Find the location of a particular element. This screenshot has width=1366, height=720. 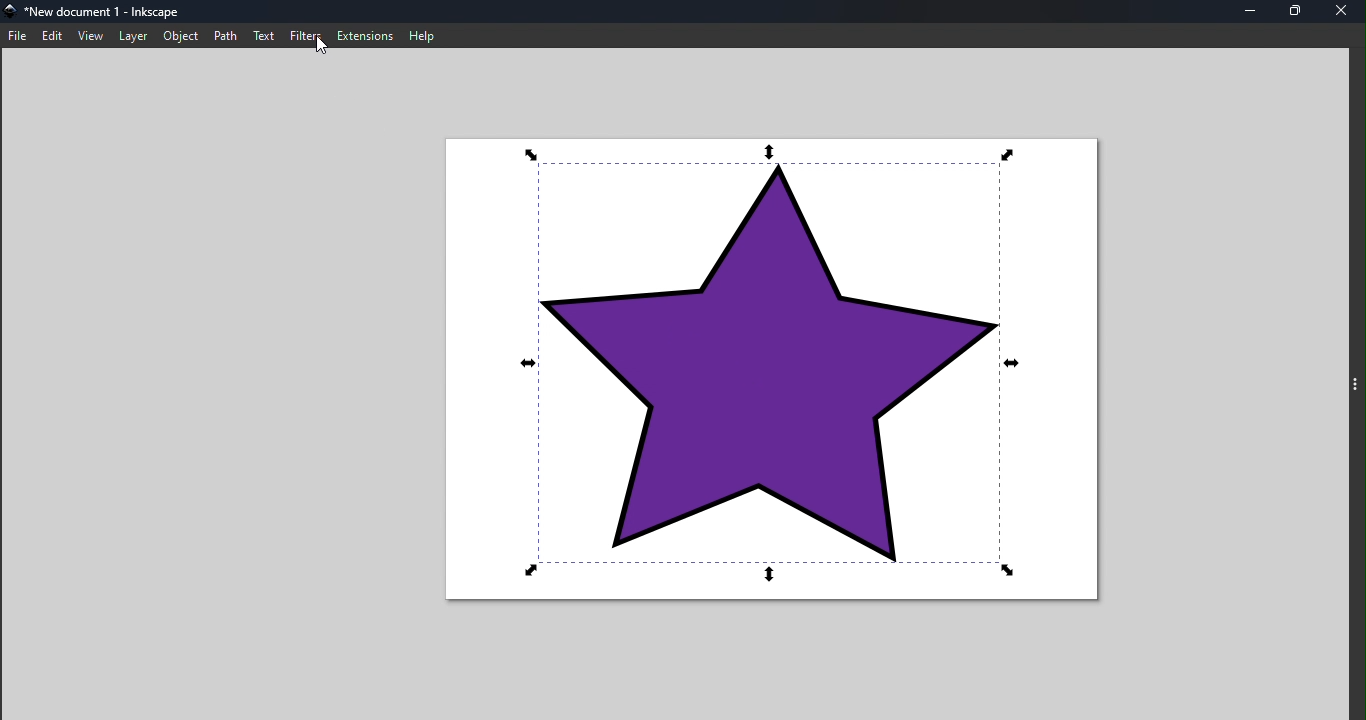

Maximize is located at coordinates (1299, 12).